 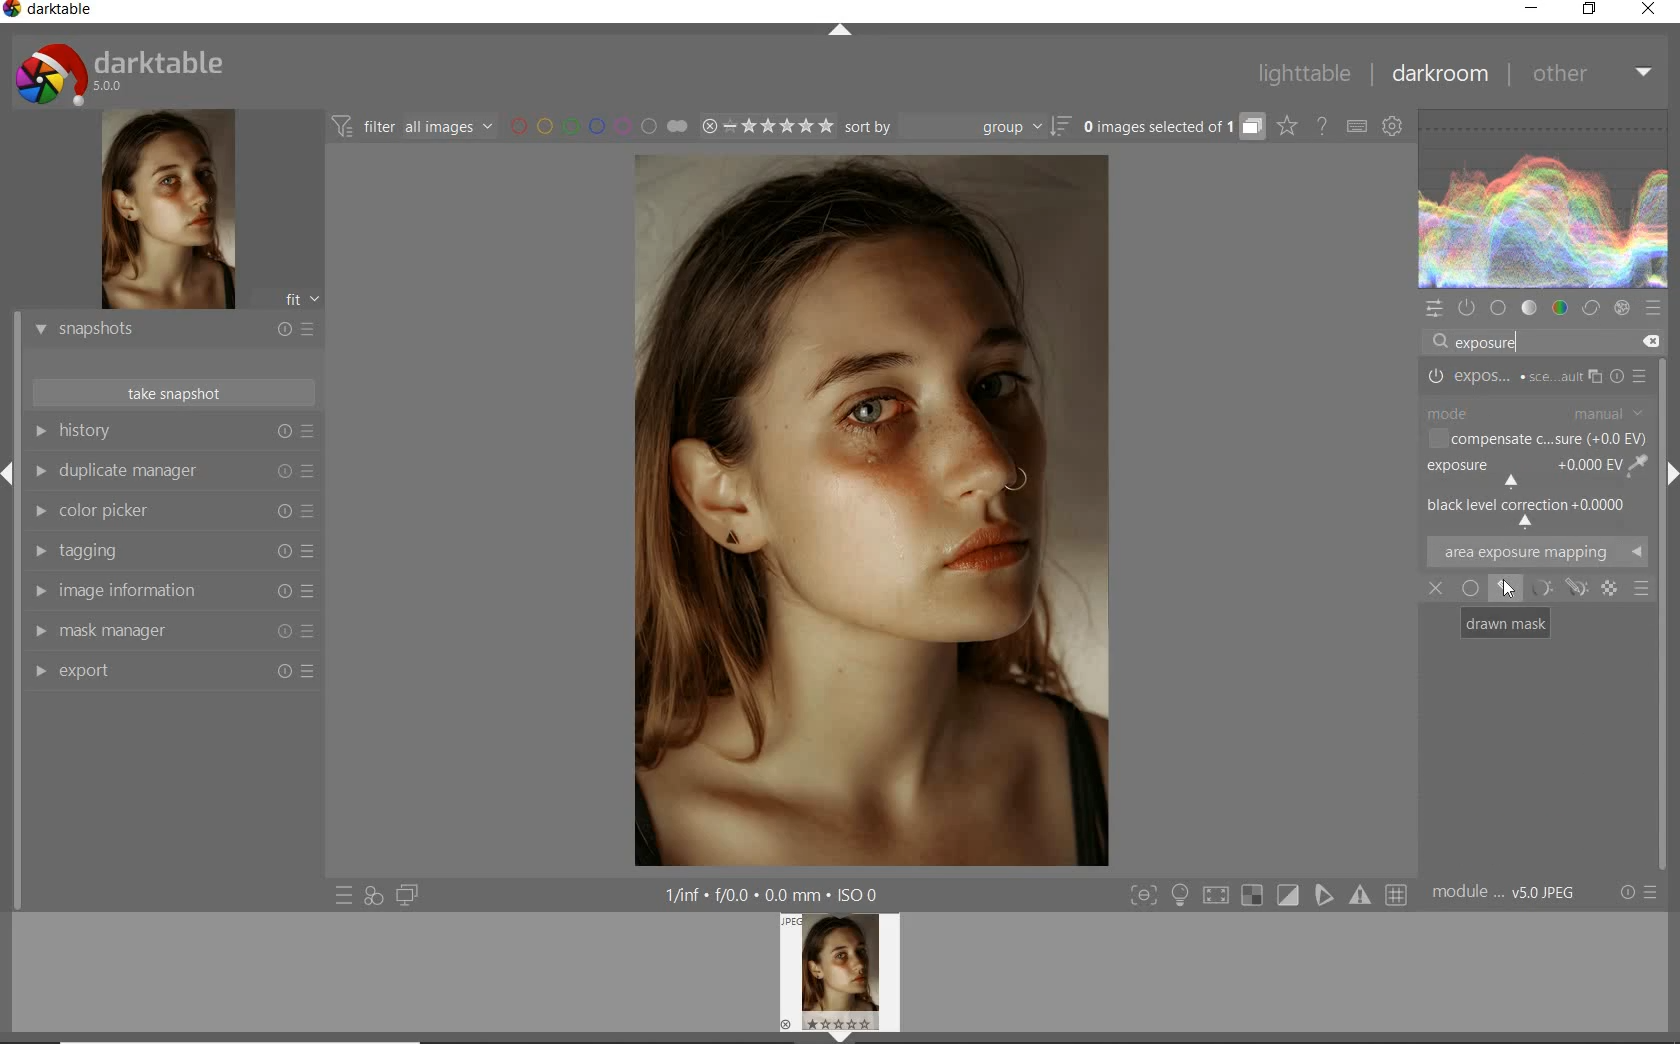 What do you see at coordinates (1509, 591) in the screenshot?
I see `CURSOR POSITION` at bounding box center [1509, 591].